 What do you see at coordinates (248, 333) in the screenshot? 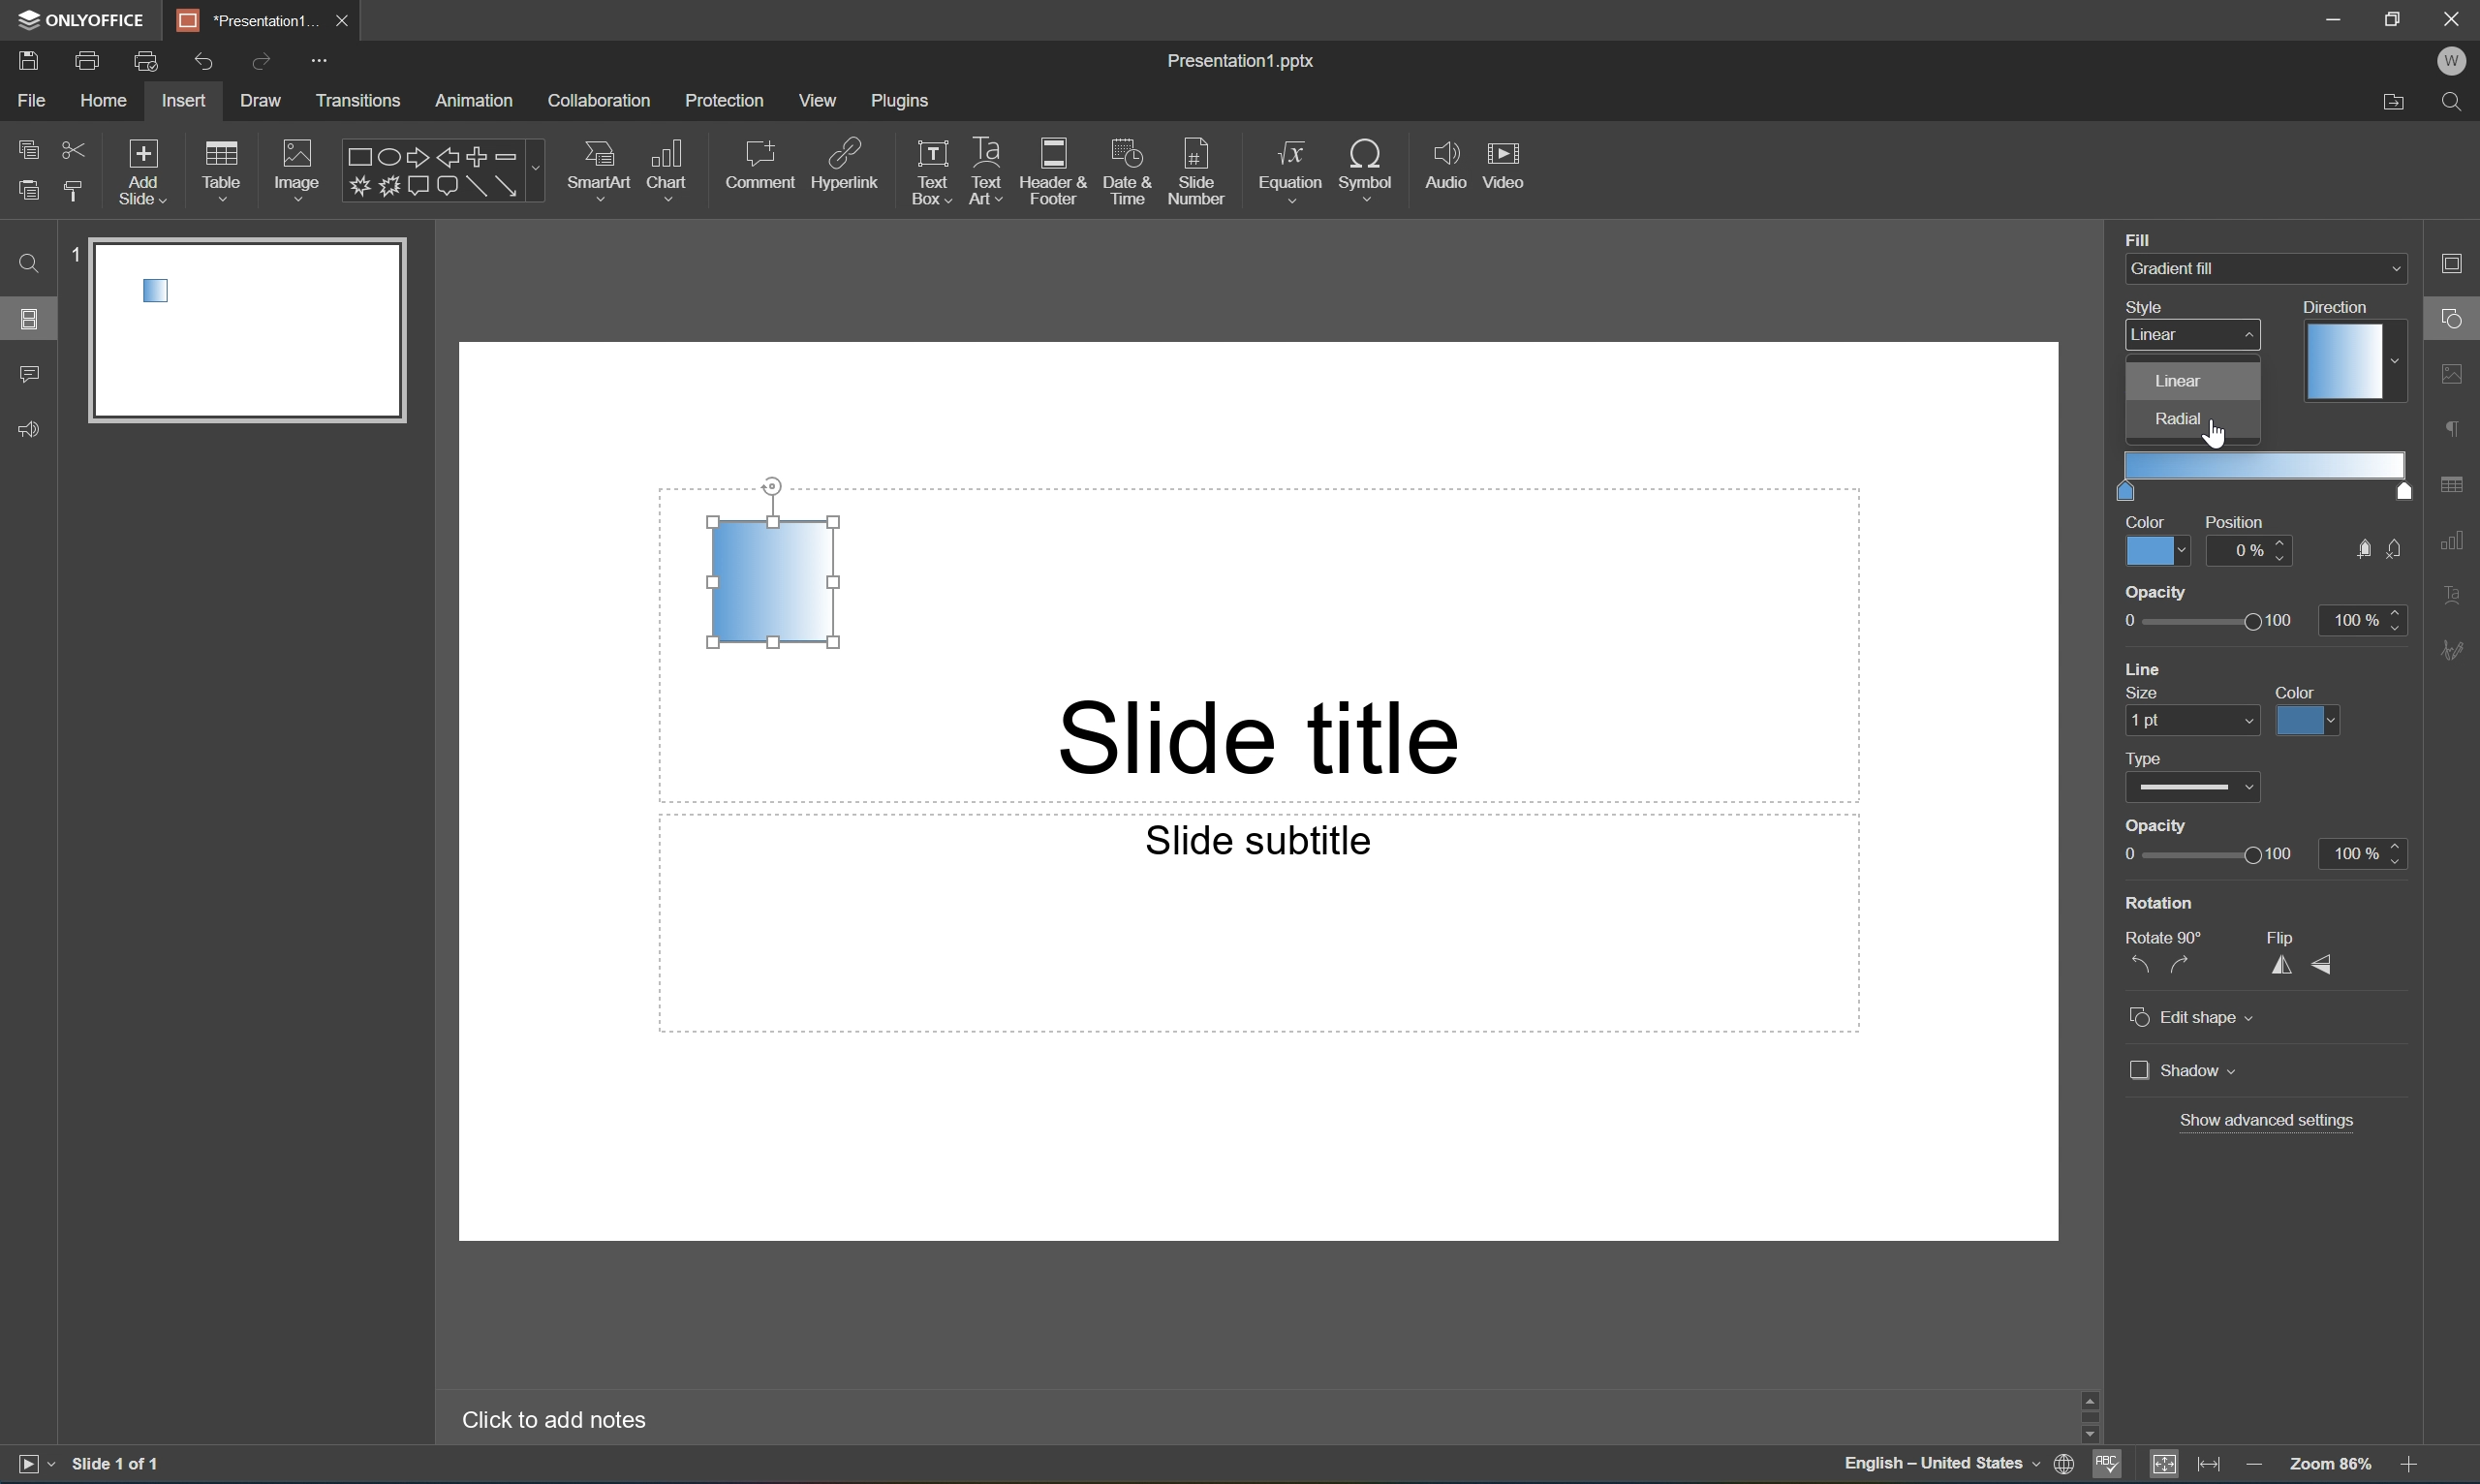
I see `slide` at bounding box center [248, 333].